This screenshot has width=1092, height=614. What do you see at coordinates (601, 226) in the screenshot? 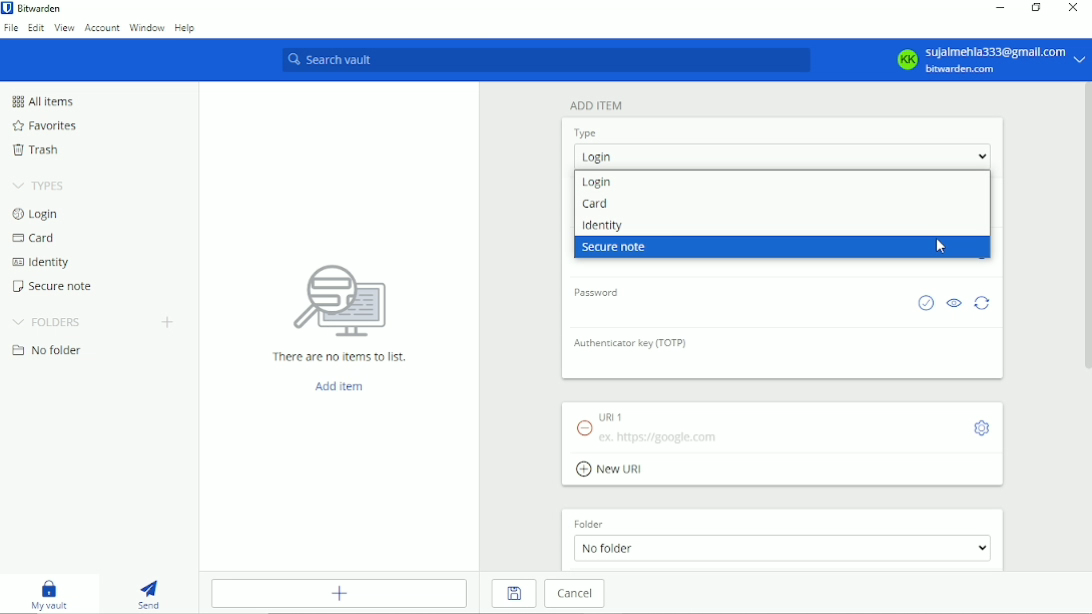
I see `Identity` at bounding box center [601, 226].